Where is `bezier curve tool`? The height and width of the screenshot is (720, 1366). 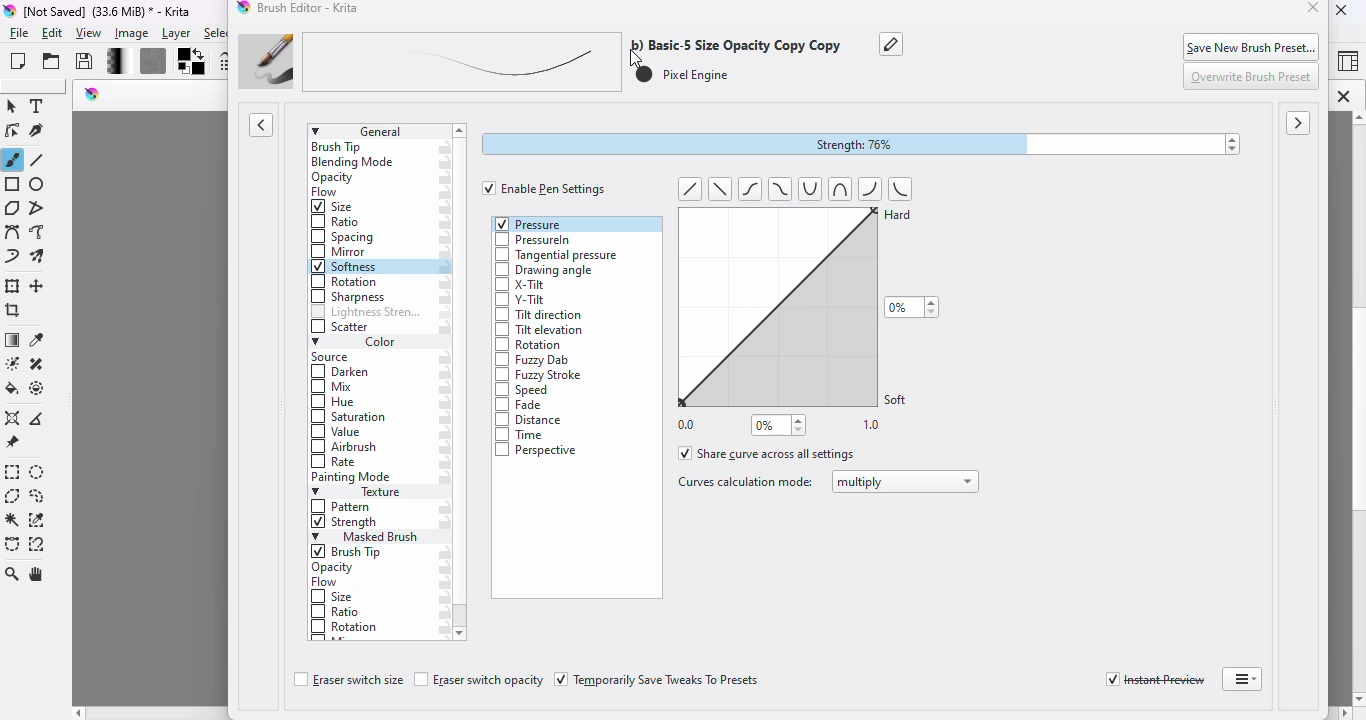
bezier curve tool is located at coordinates (12, 232).